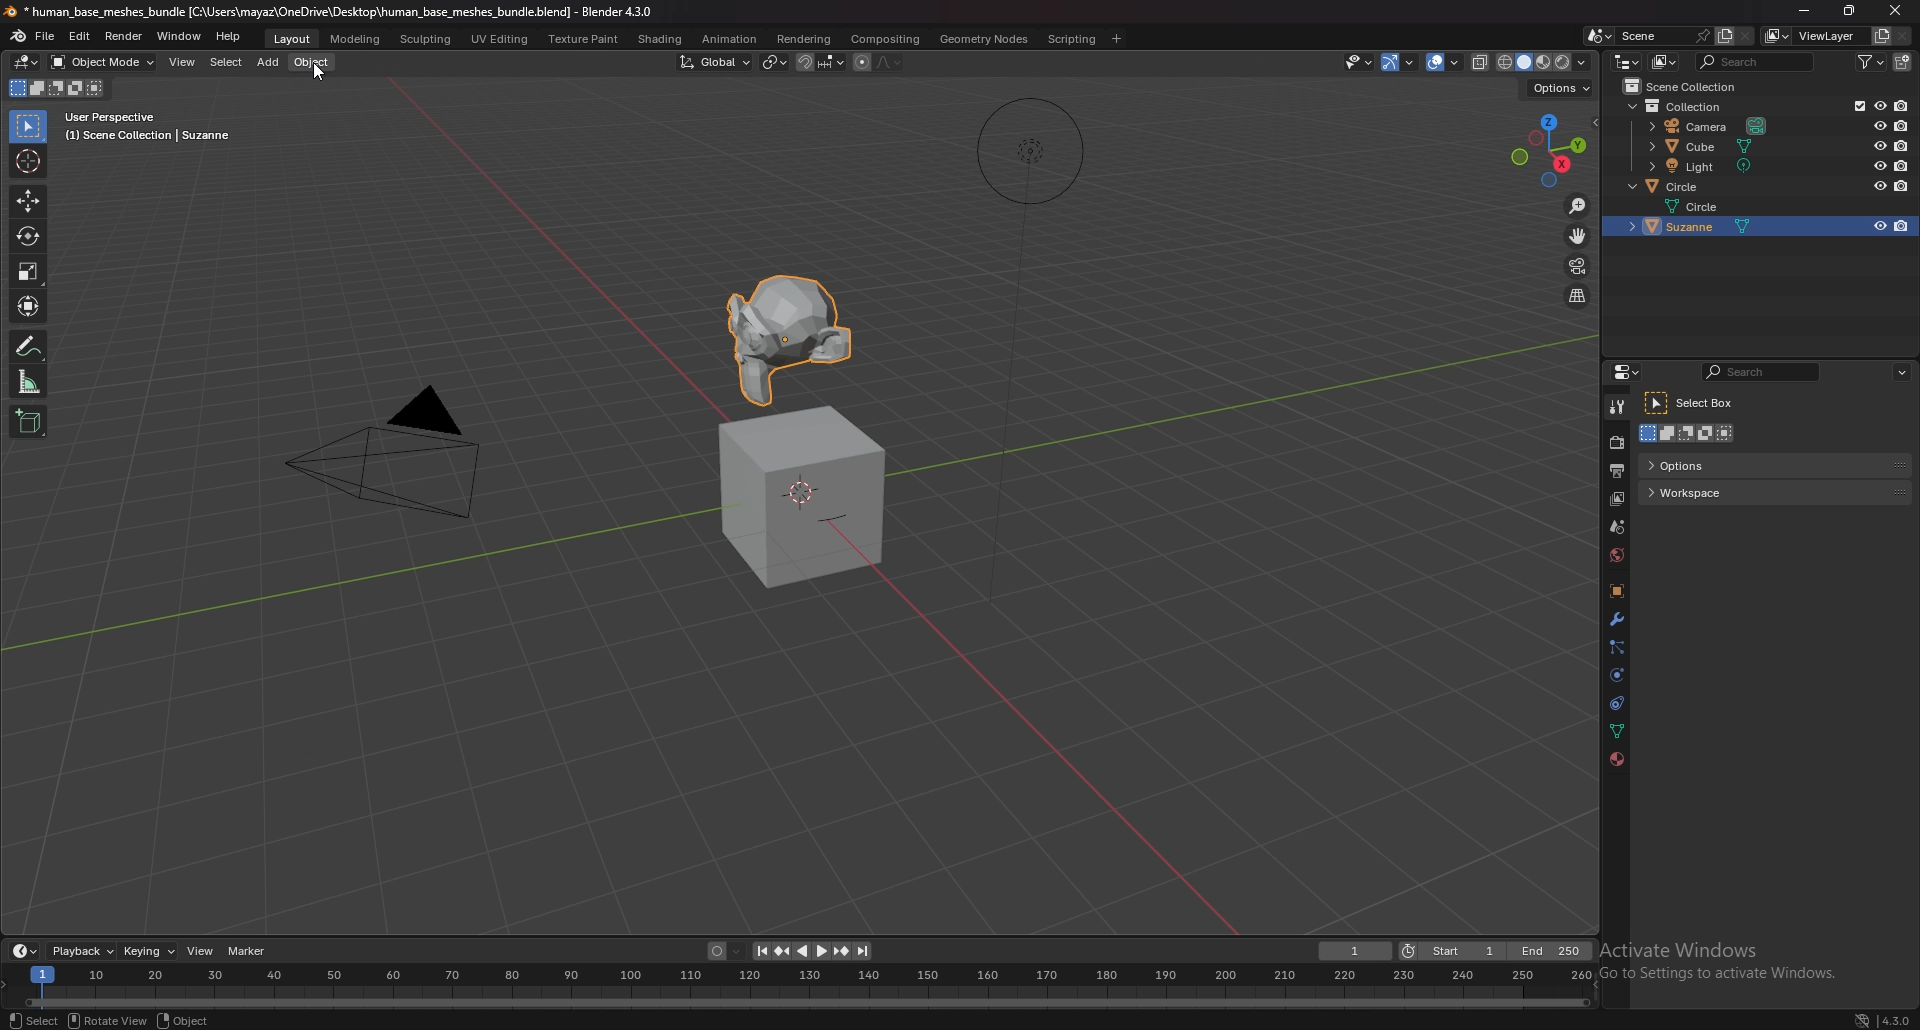  I want to click on proportional editing fall off, so click(891, 64).